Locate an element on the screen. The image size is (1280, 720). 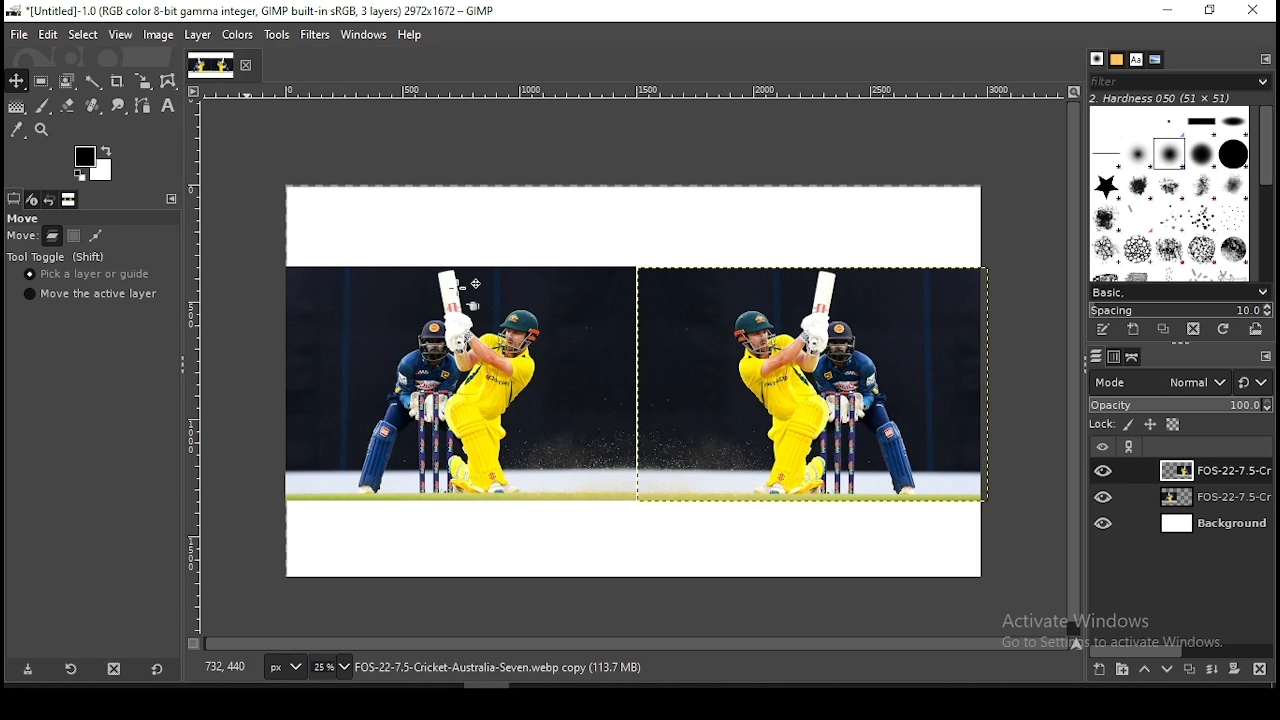
layer visibility on/off is located at coordinates (1101, 445).